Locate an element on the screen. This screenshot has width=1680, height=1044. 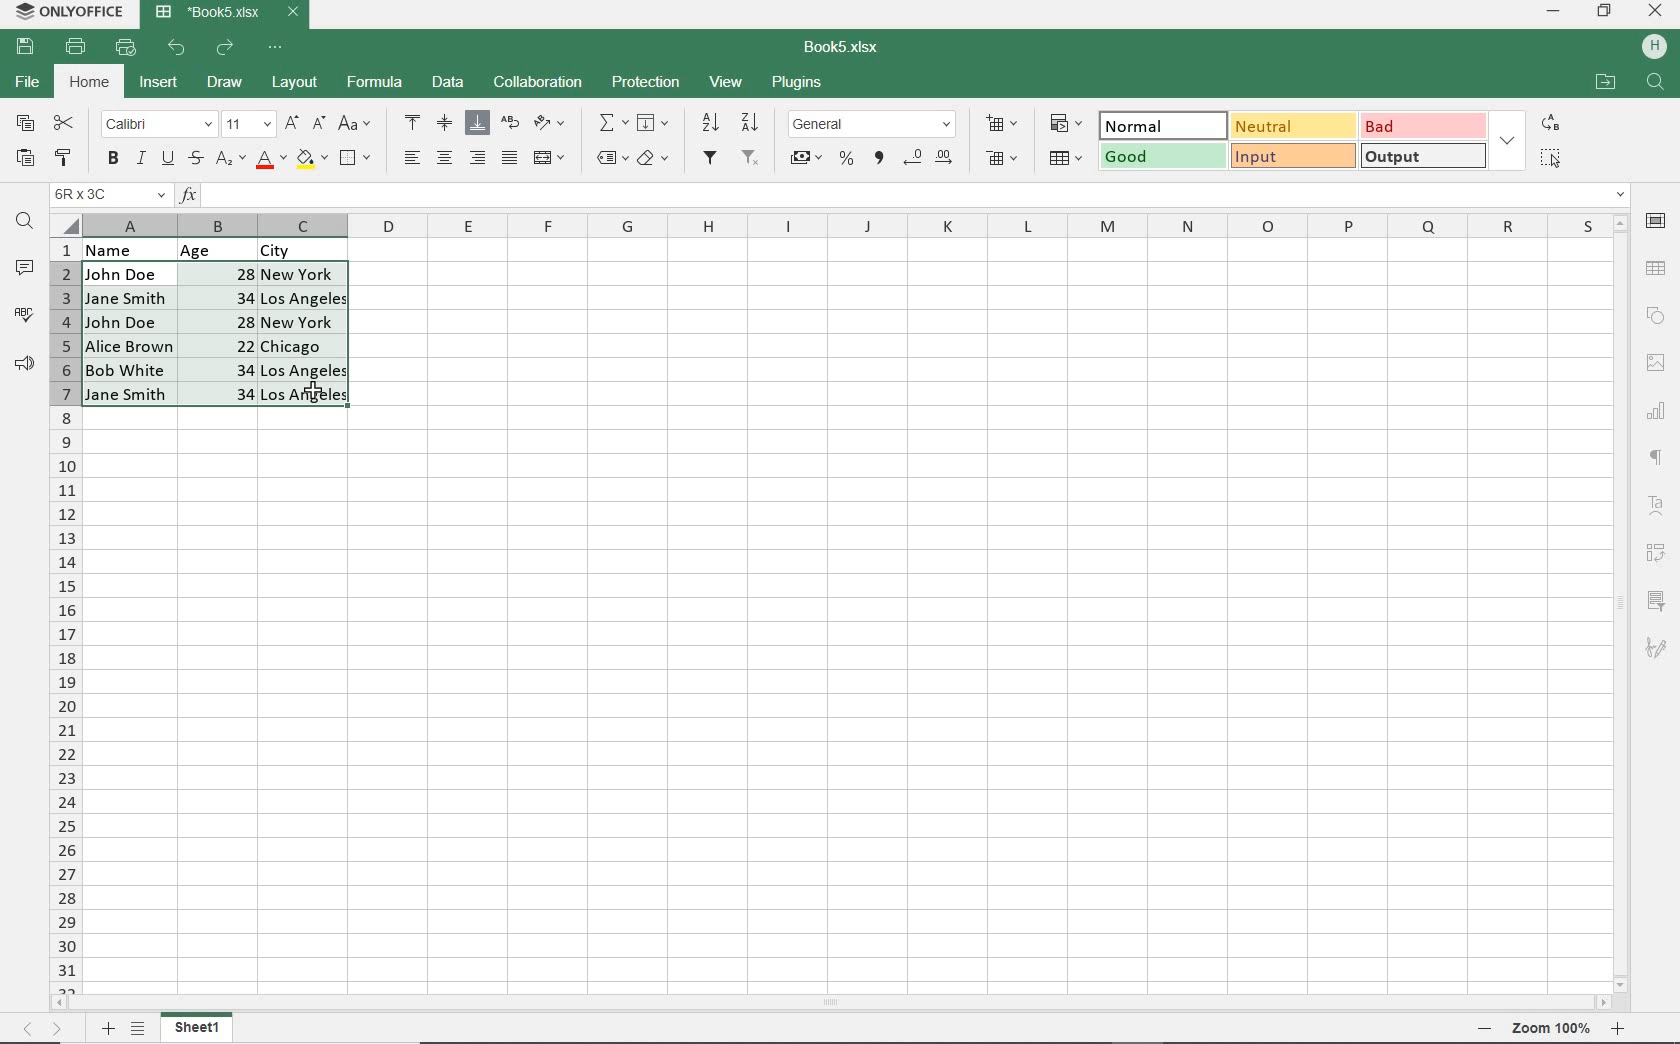
ALIGN BOTTOM is located at coordinates (477, 123).